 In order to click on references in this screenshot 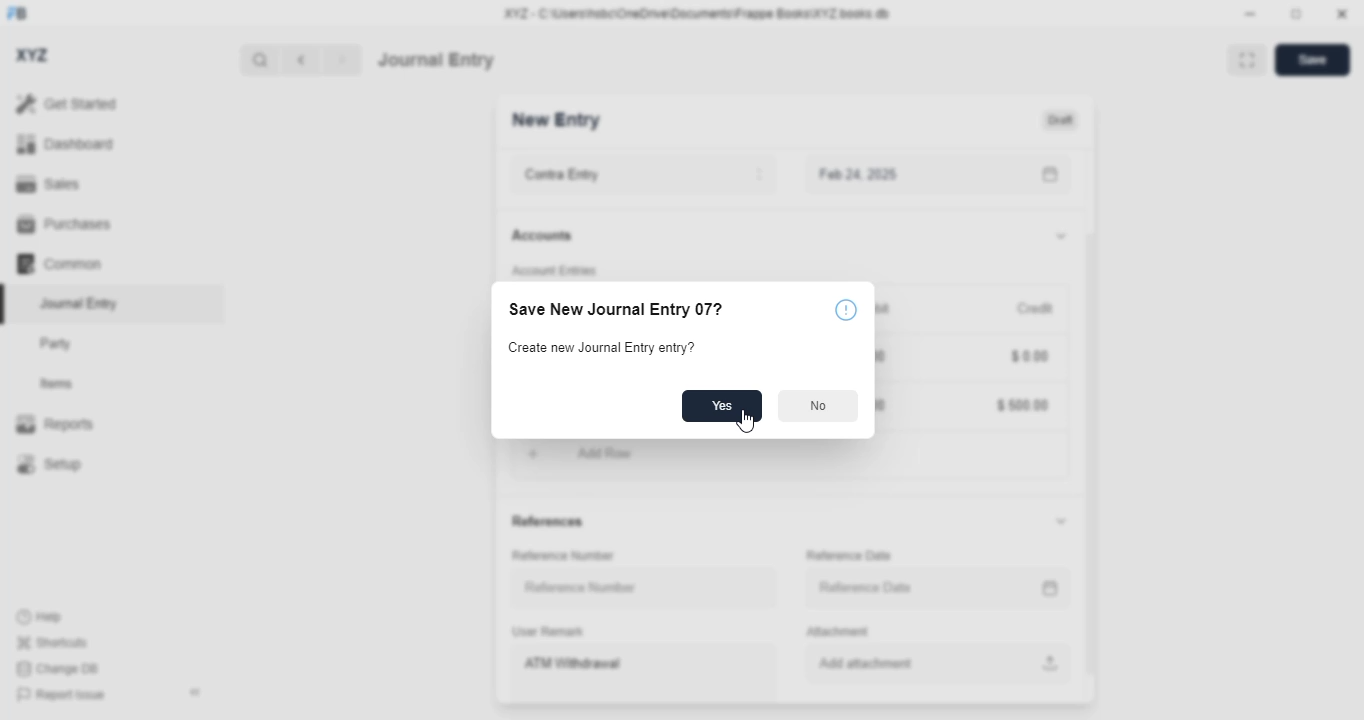, I will do `click(549, 523)`.